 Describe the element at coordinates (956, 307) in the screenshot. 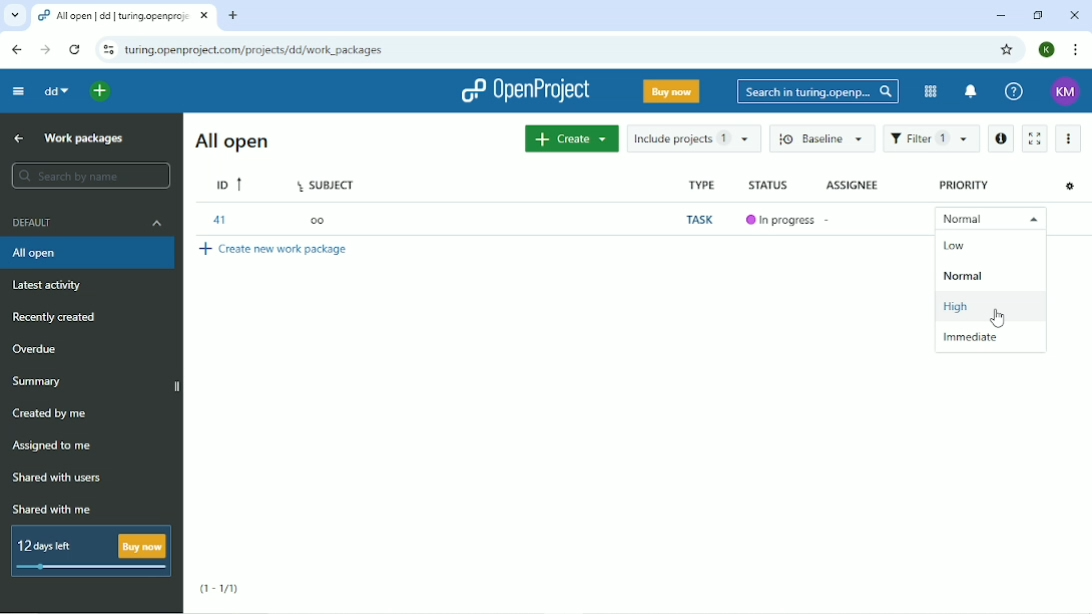

I see `High` at that location.